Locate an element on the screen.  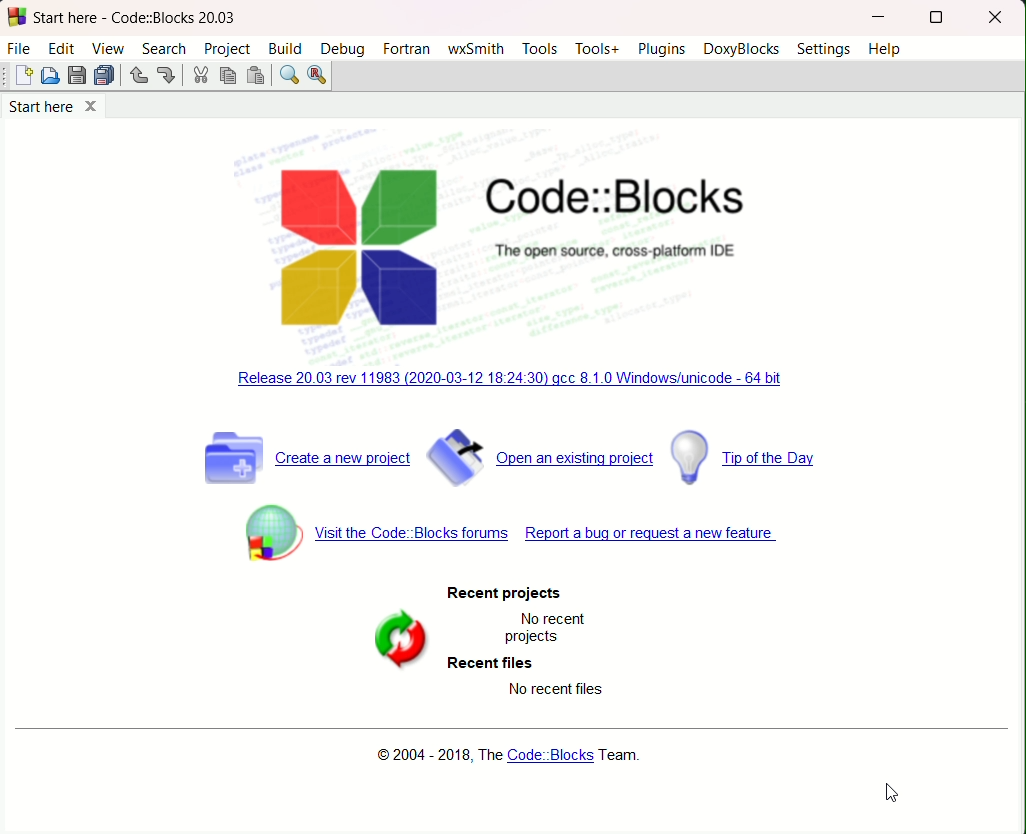
tip of the day is located at coordinates (746, 459).